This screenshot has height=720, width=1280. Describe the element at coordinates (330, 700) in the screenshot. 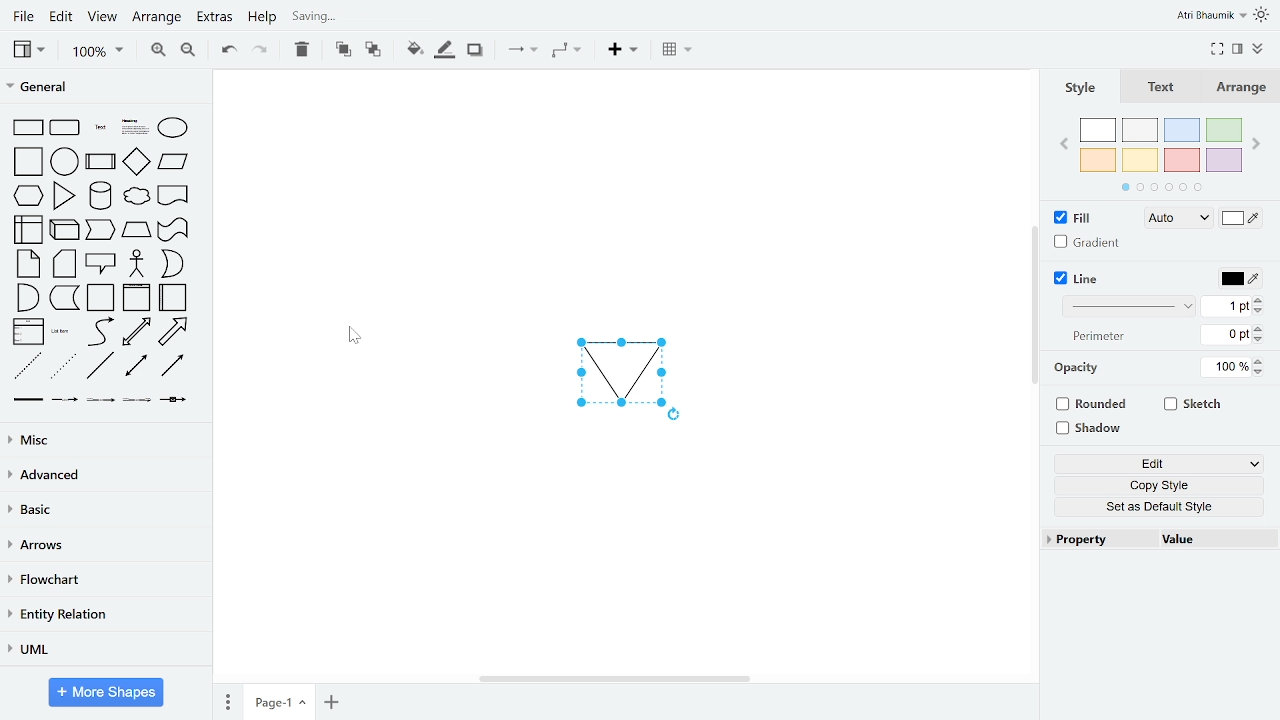

I see `add page` at that location.